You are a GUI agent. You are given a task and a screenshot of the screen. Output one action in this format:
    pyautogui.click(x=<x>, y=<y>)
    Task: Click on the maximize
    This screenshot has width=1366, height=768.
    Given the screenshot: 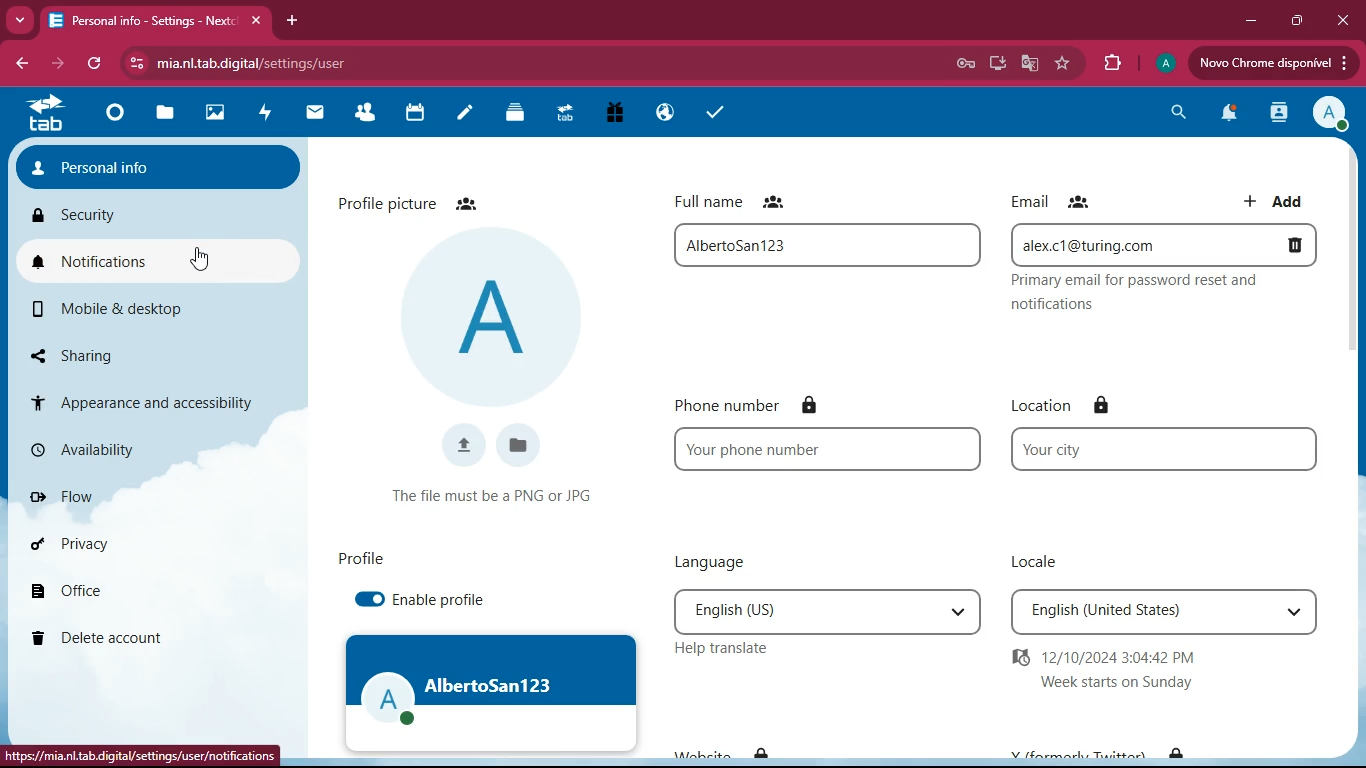 What is the action you would take?
    pyautogui.click(x=1299, y=21)
    